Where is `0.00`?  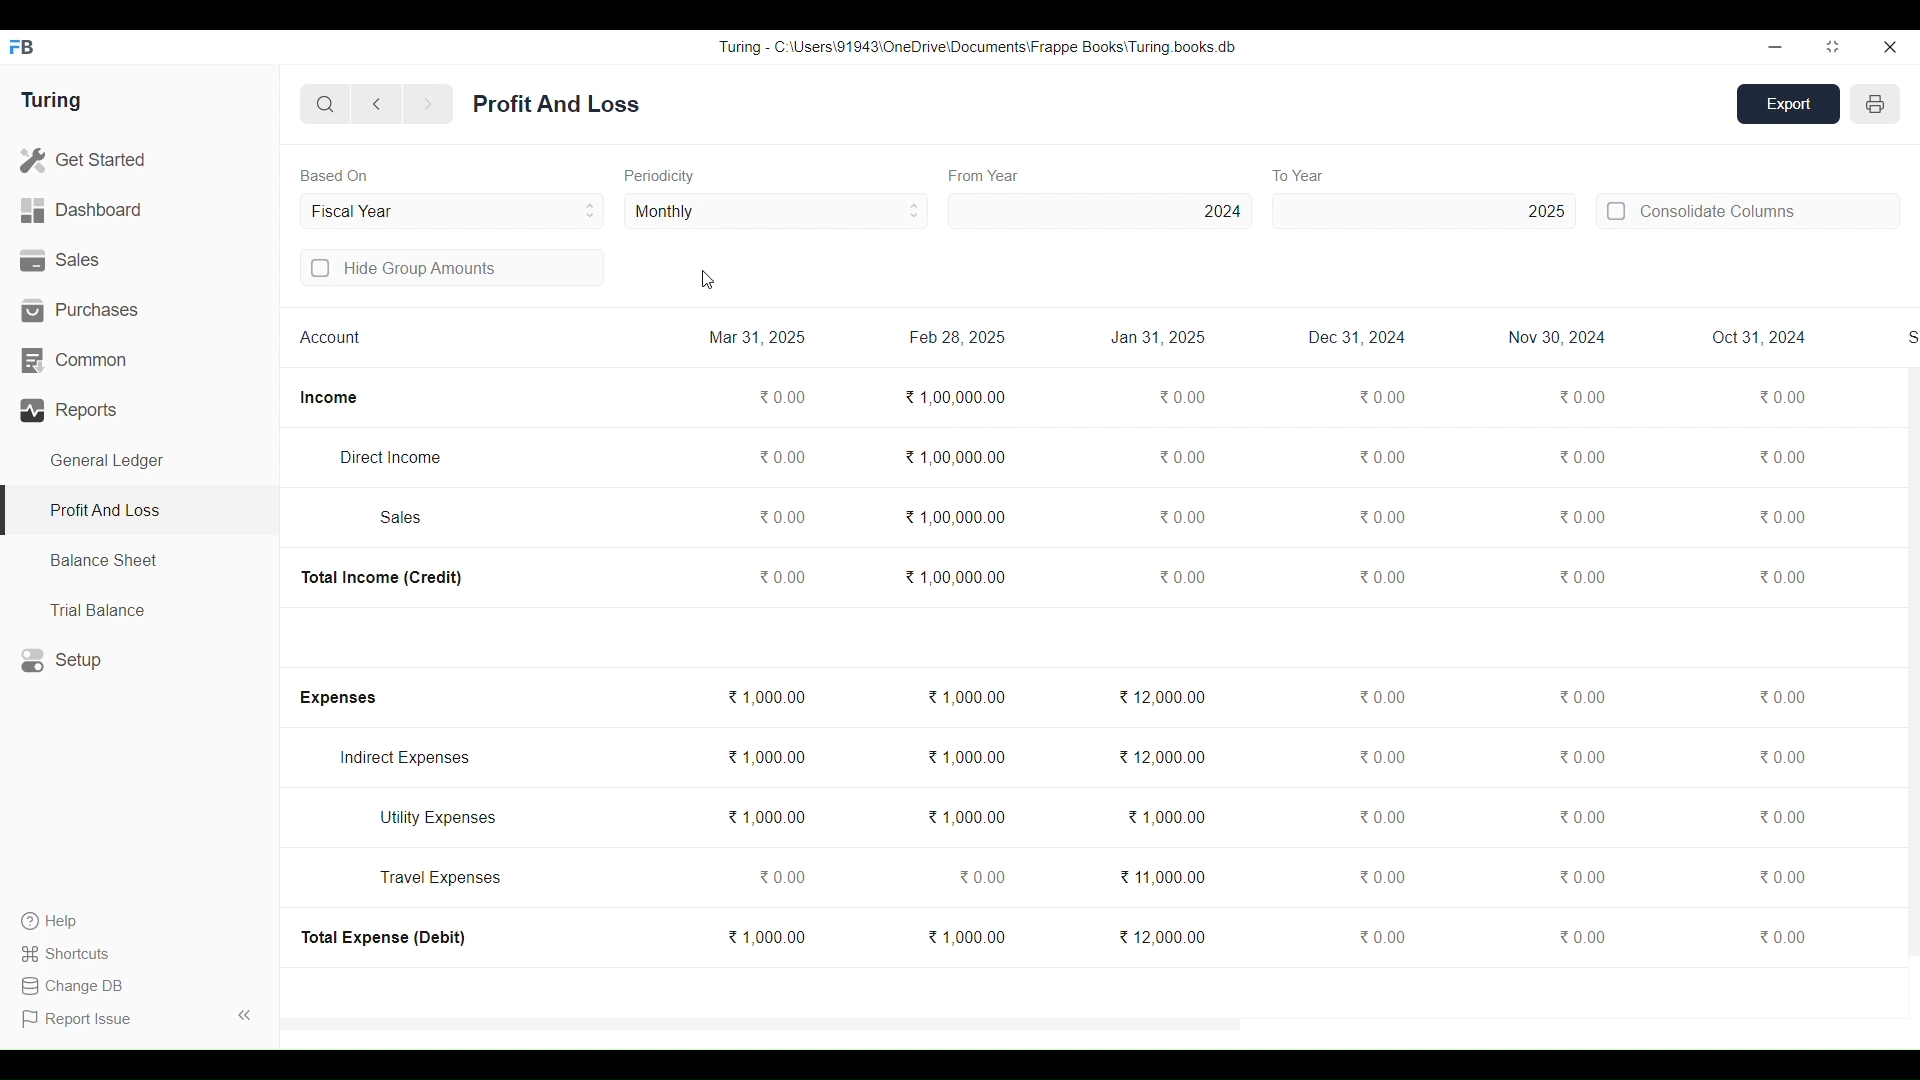 0.00 is located at coordinates (1582, 457).